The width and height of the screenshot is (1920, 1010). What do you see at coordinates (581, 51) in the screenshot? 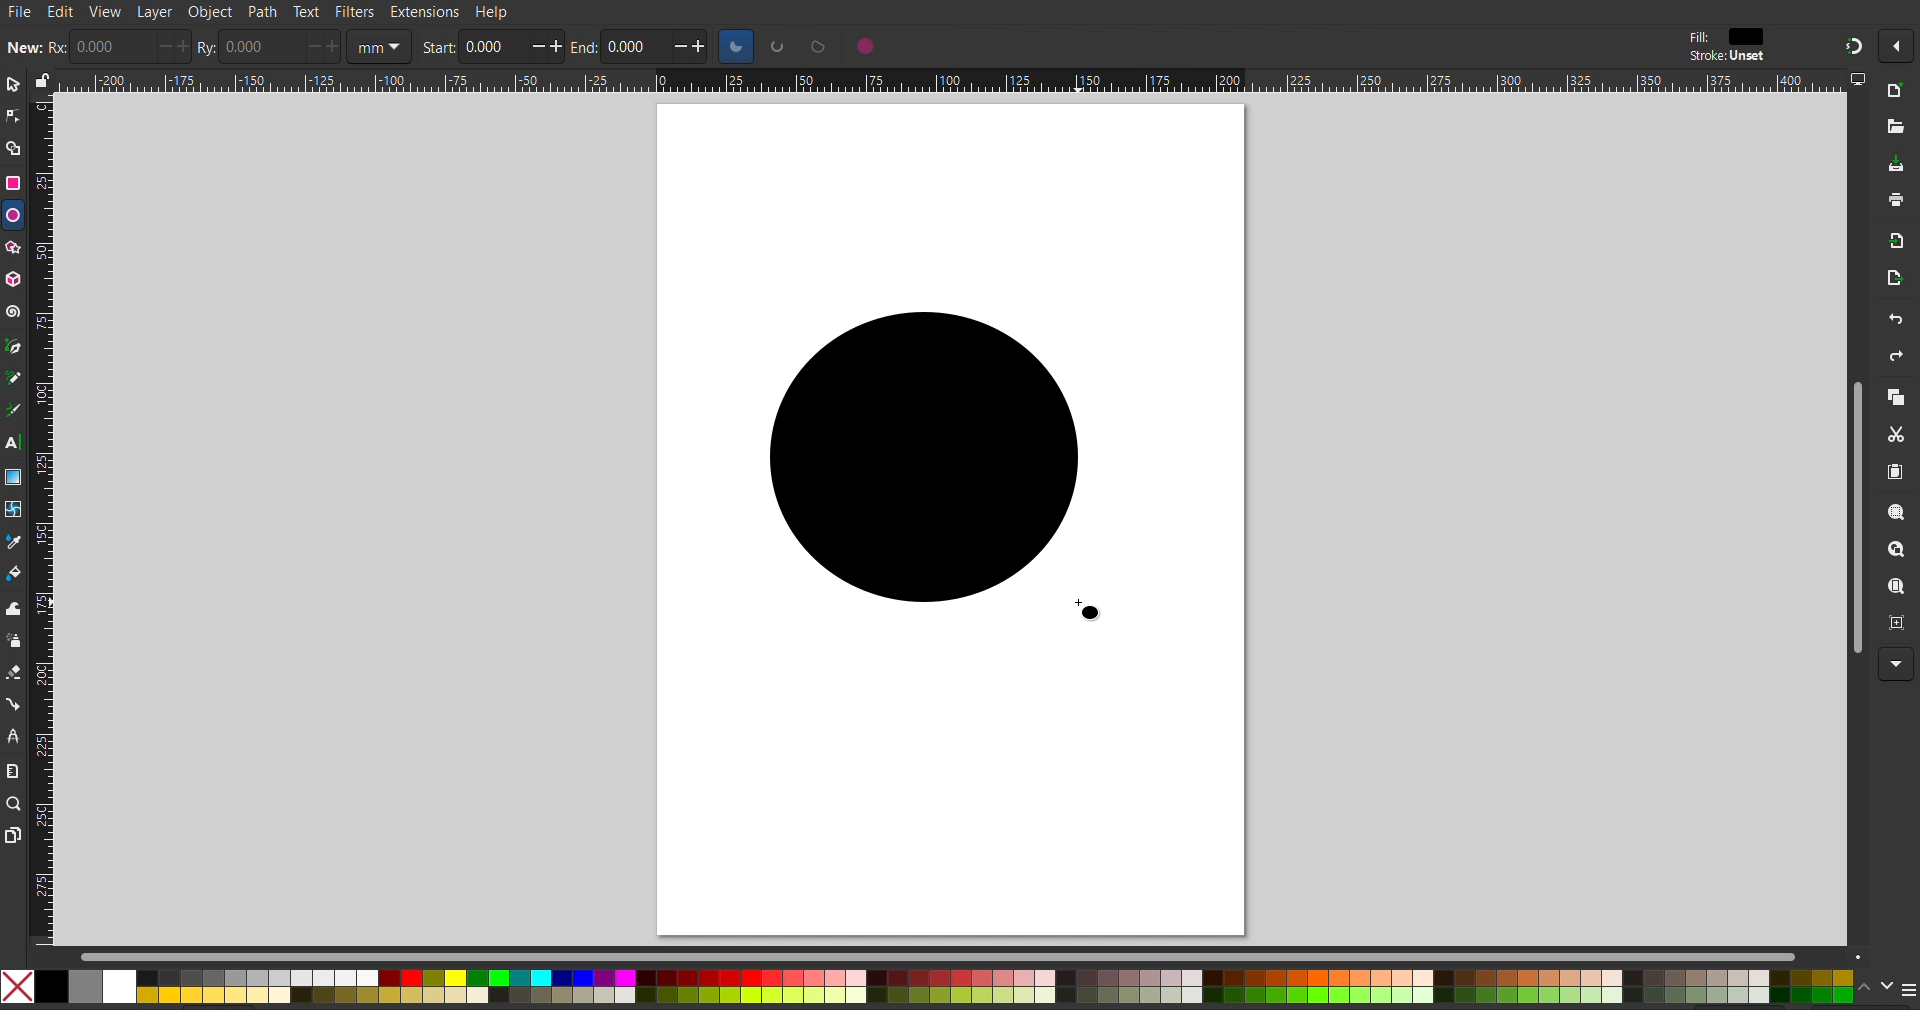
I see `end` at bounding box center [581, 51].